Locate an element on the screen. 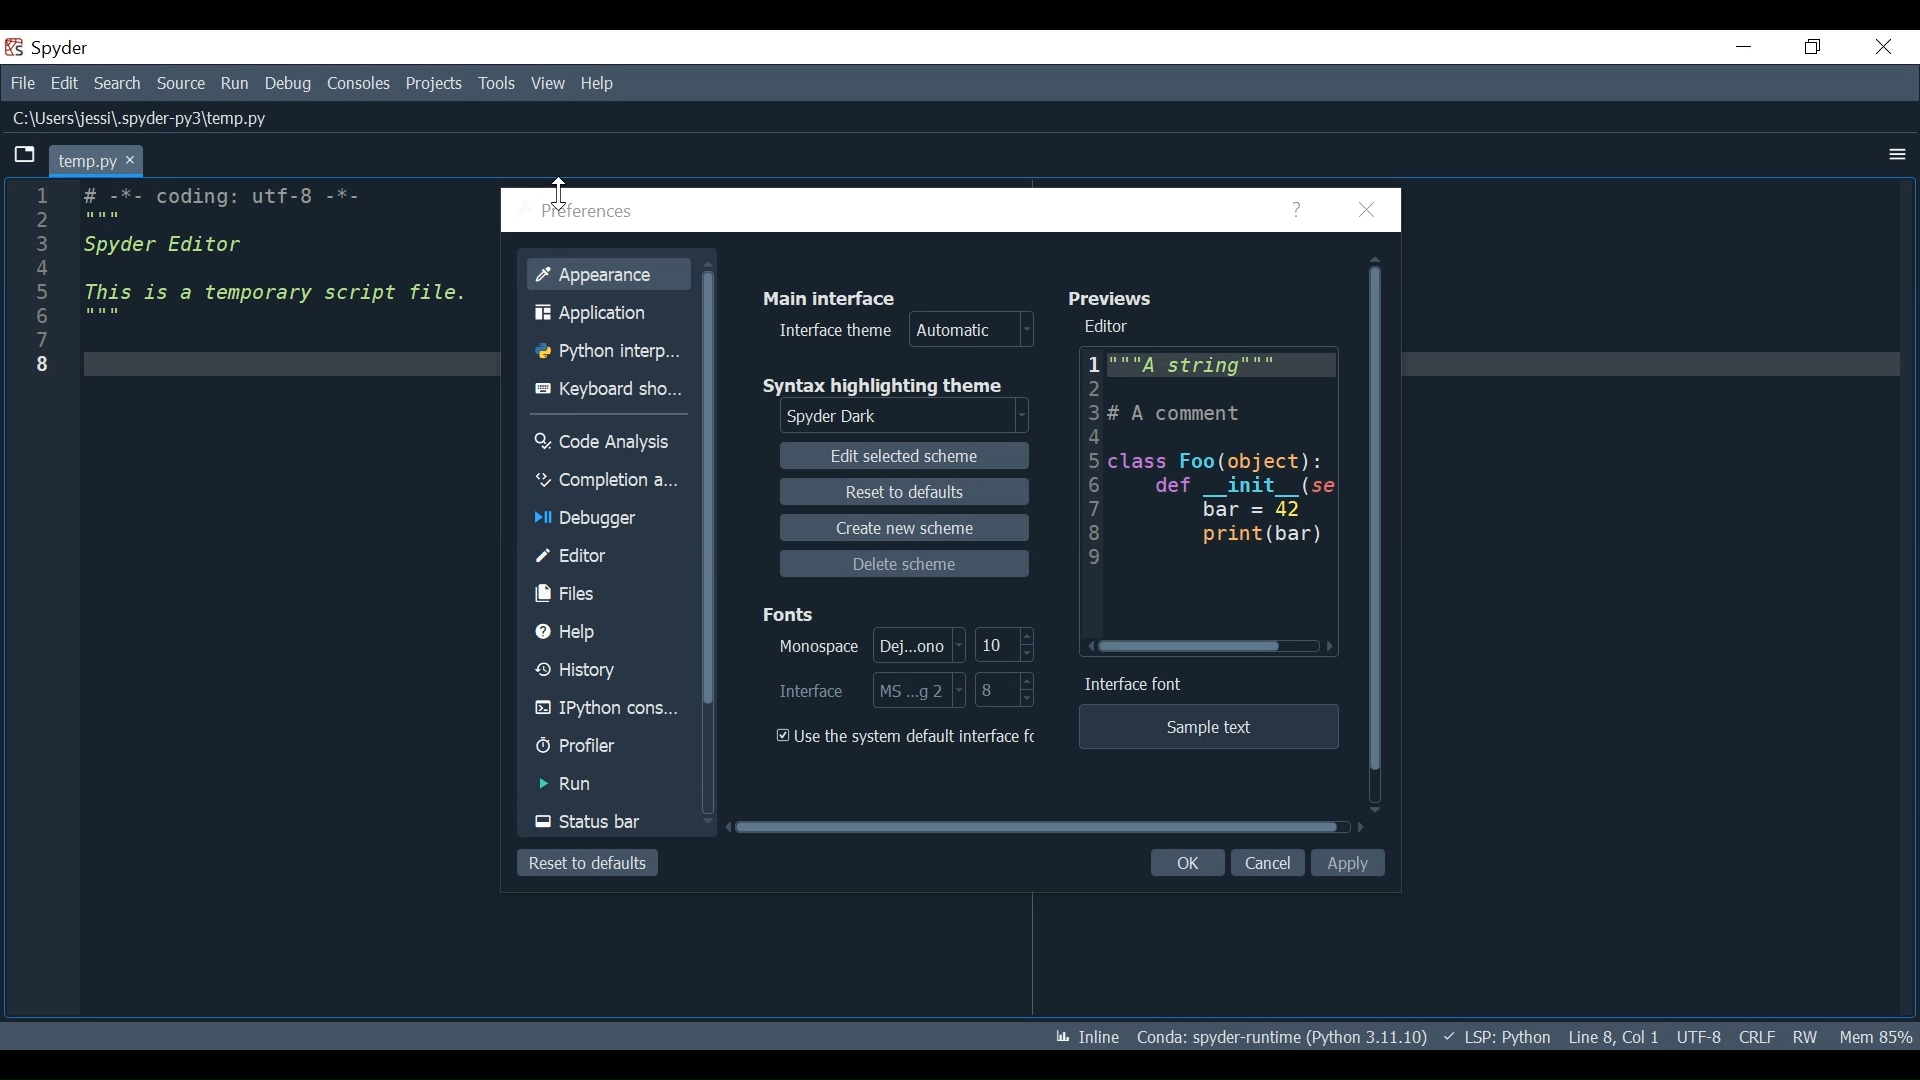 The height and width of the screenshot is (1080, 1920). Current Tab is located at coordinates (95, 159).